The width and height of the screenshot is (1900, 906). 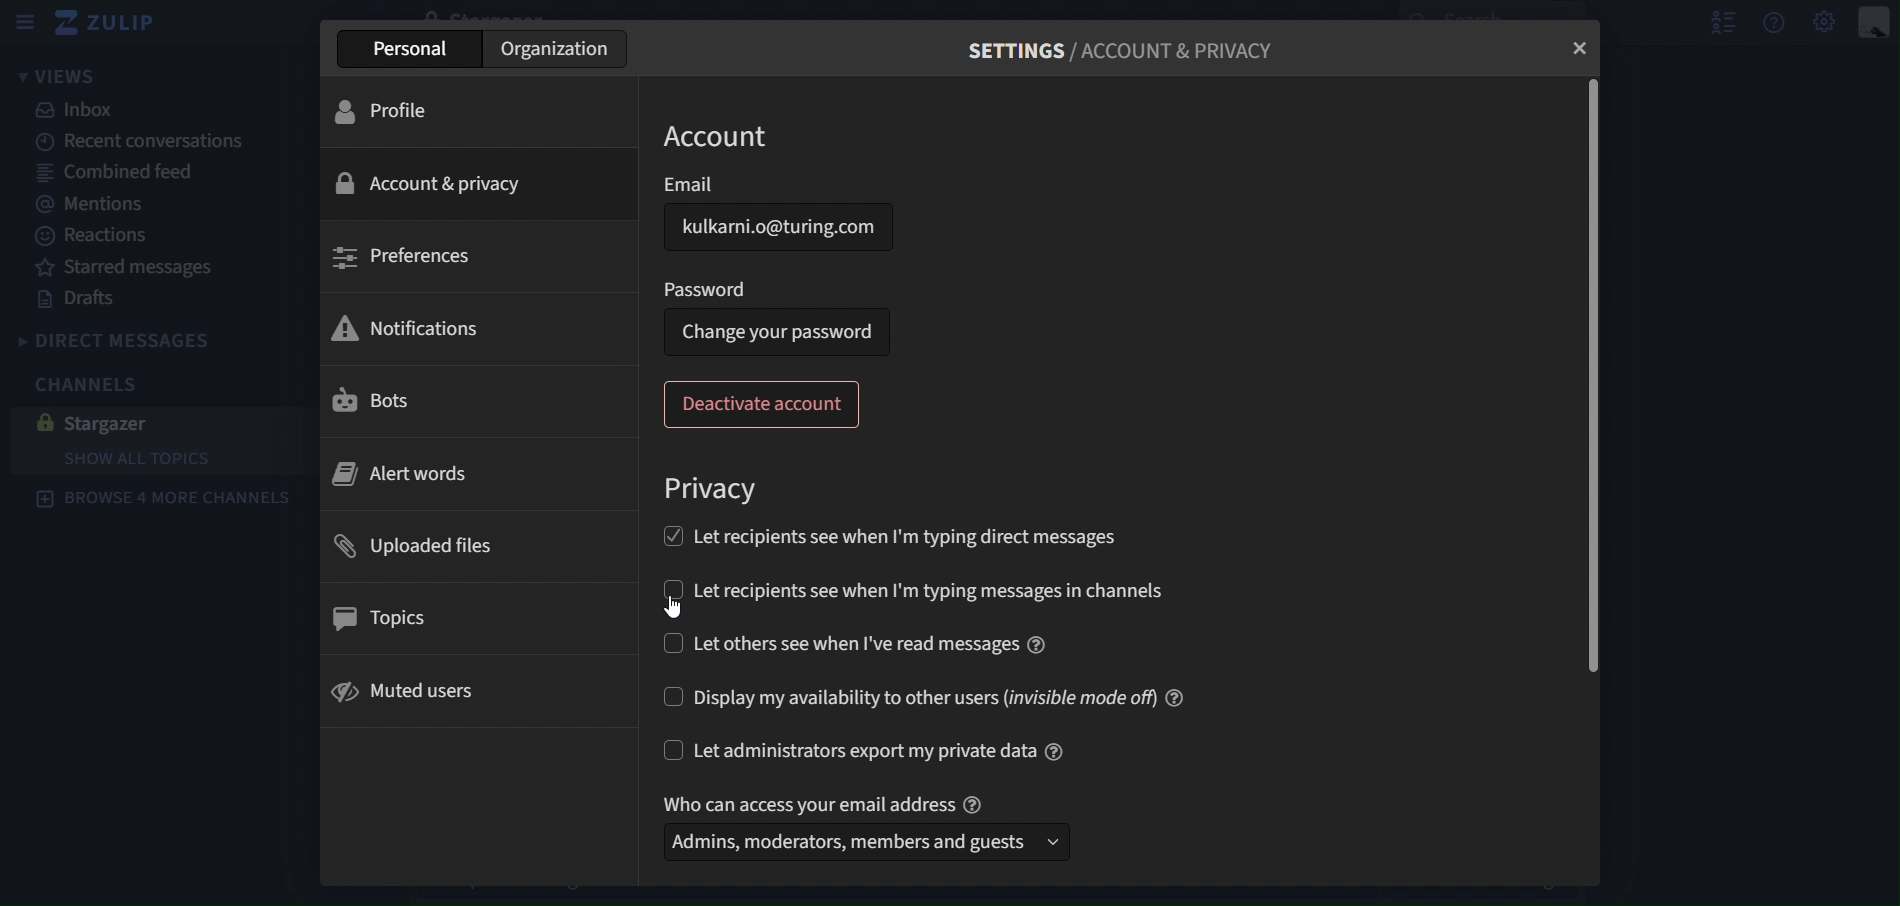 What do you see at coordinates (386, 113) in the screenshot?
I see `profile` at bounding box center [386, 113].